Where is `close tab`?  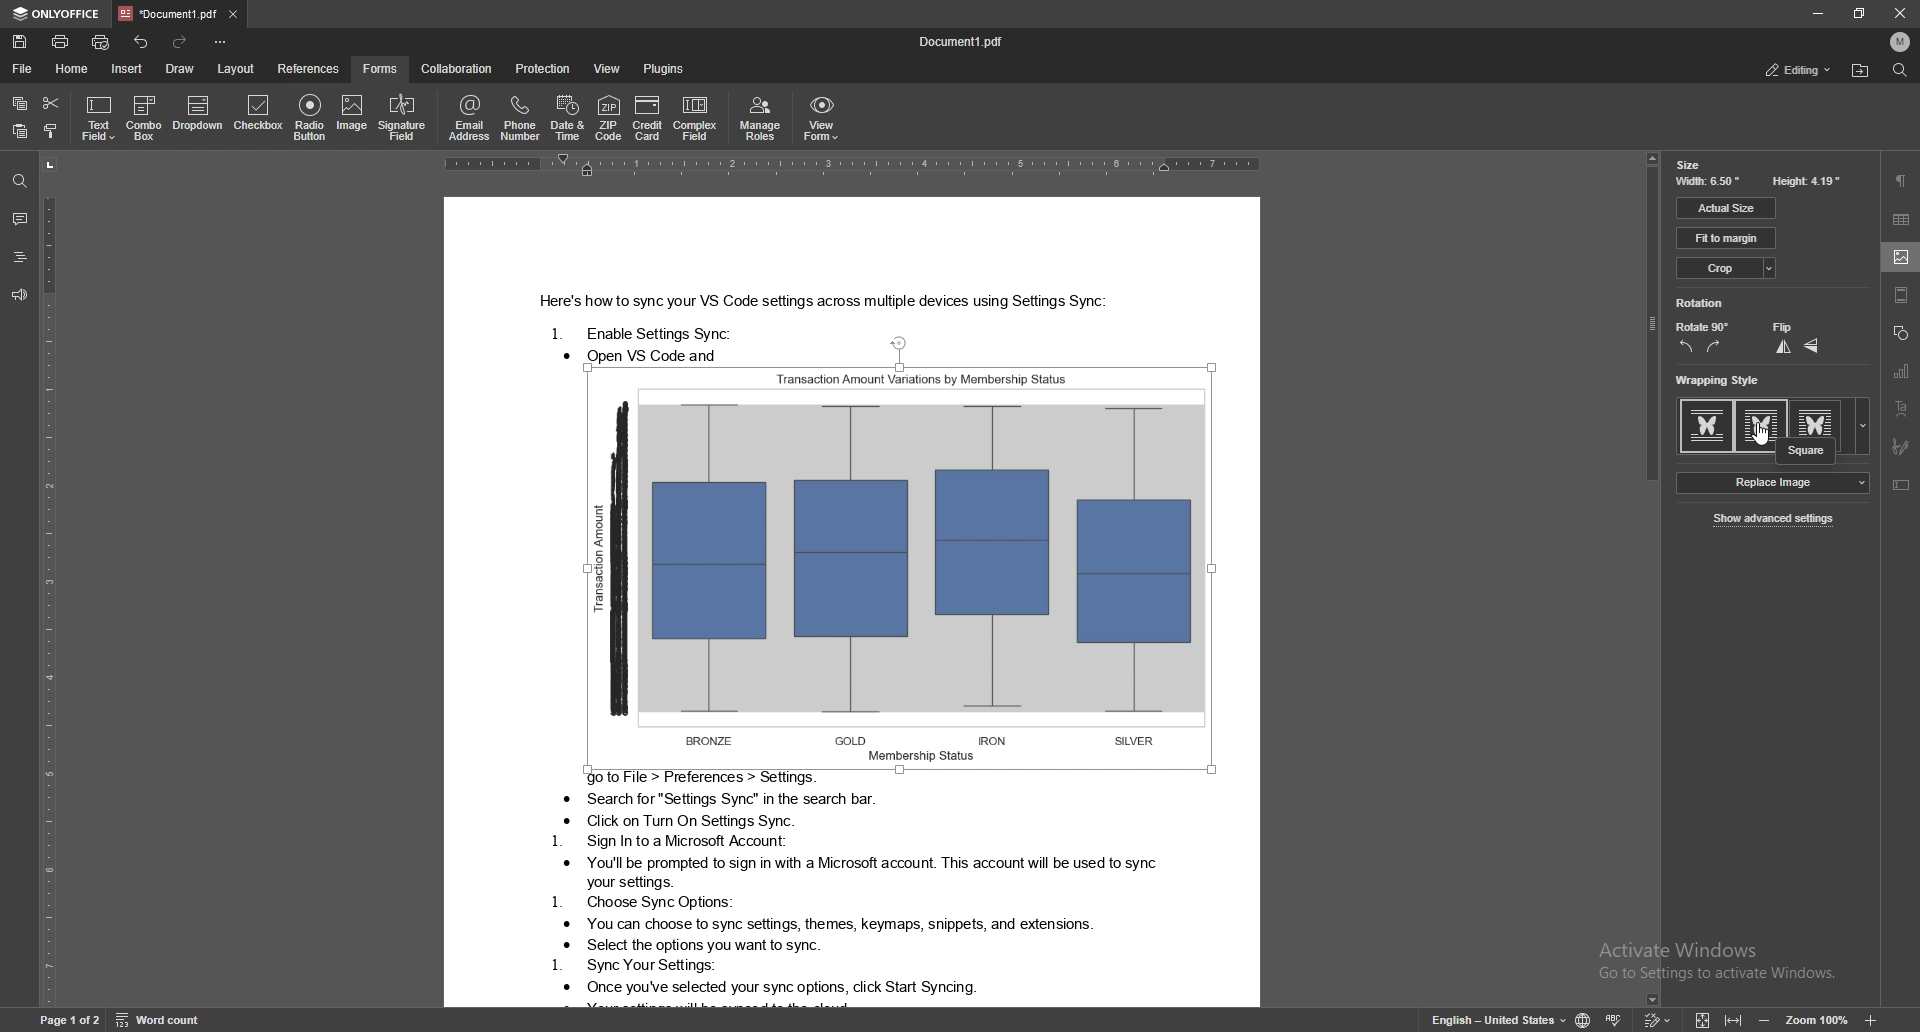 close tab is located at coordinates (234, 13).